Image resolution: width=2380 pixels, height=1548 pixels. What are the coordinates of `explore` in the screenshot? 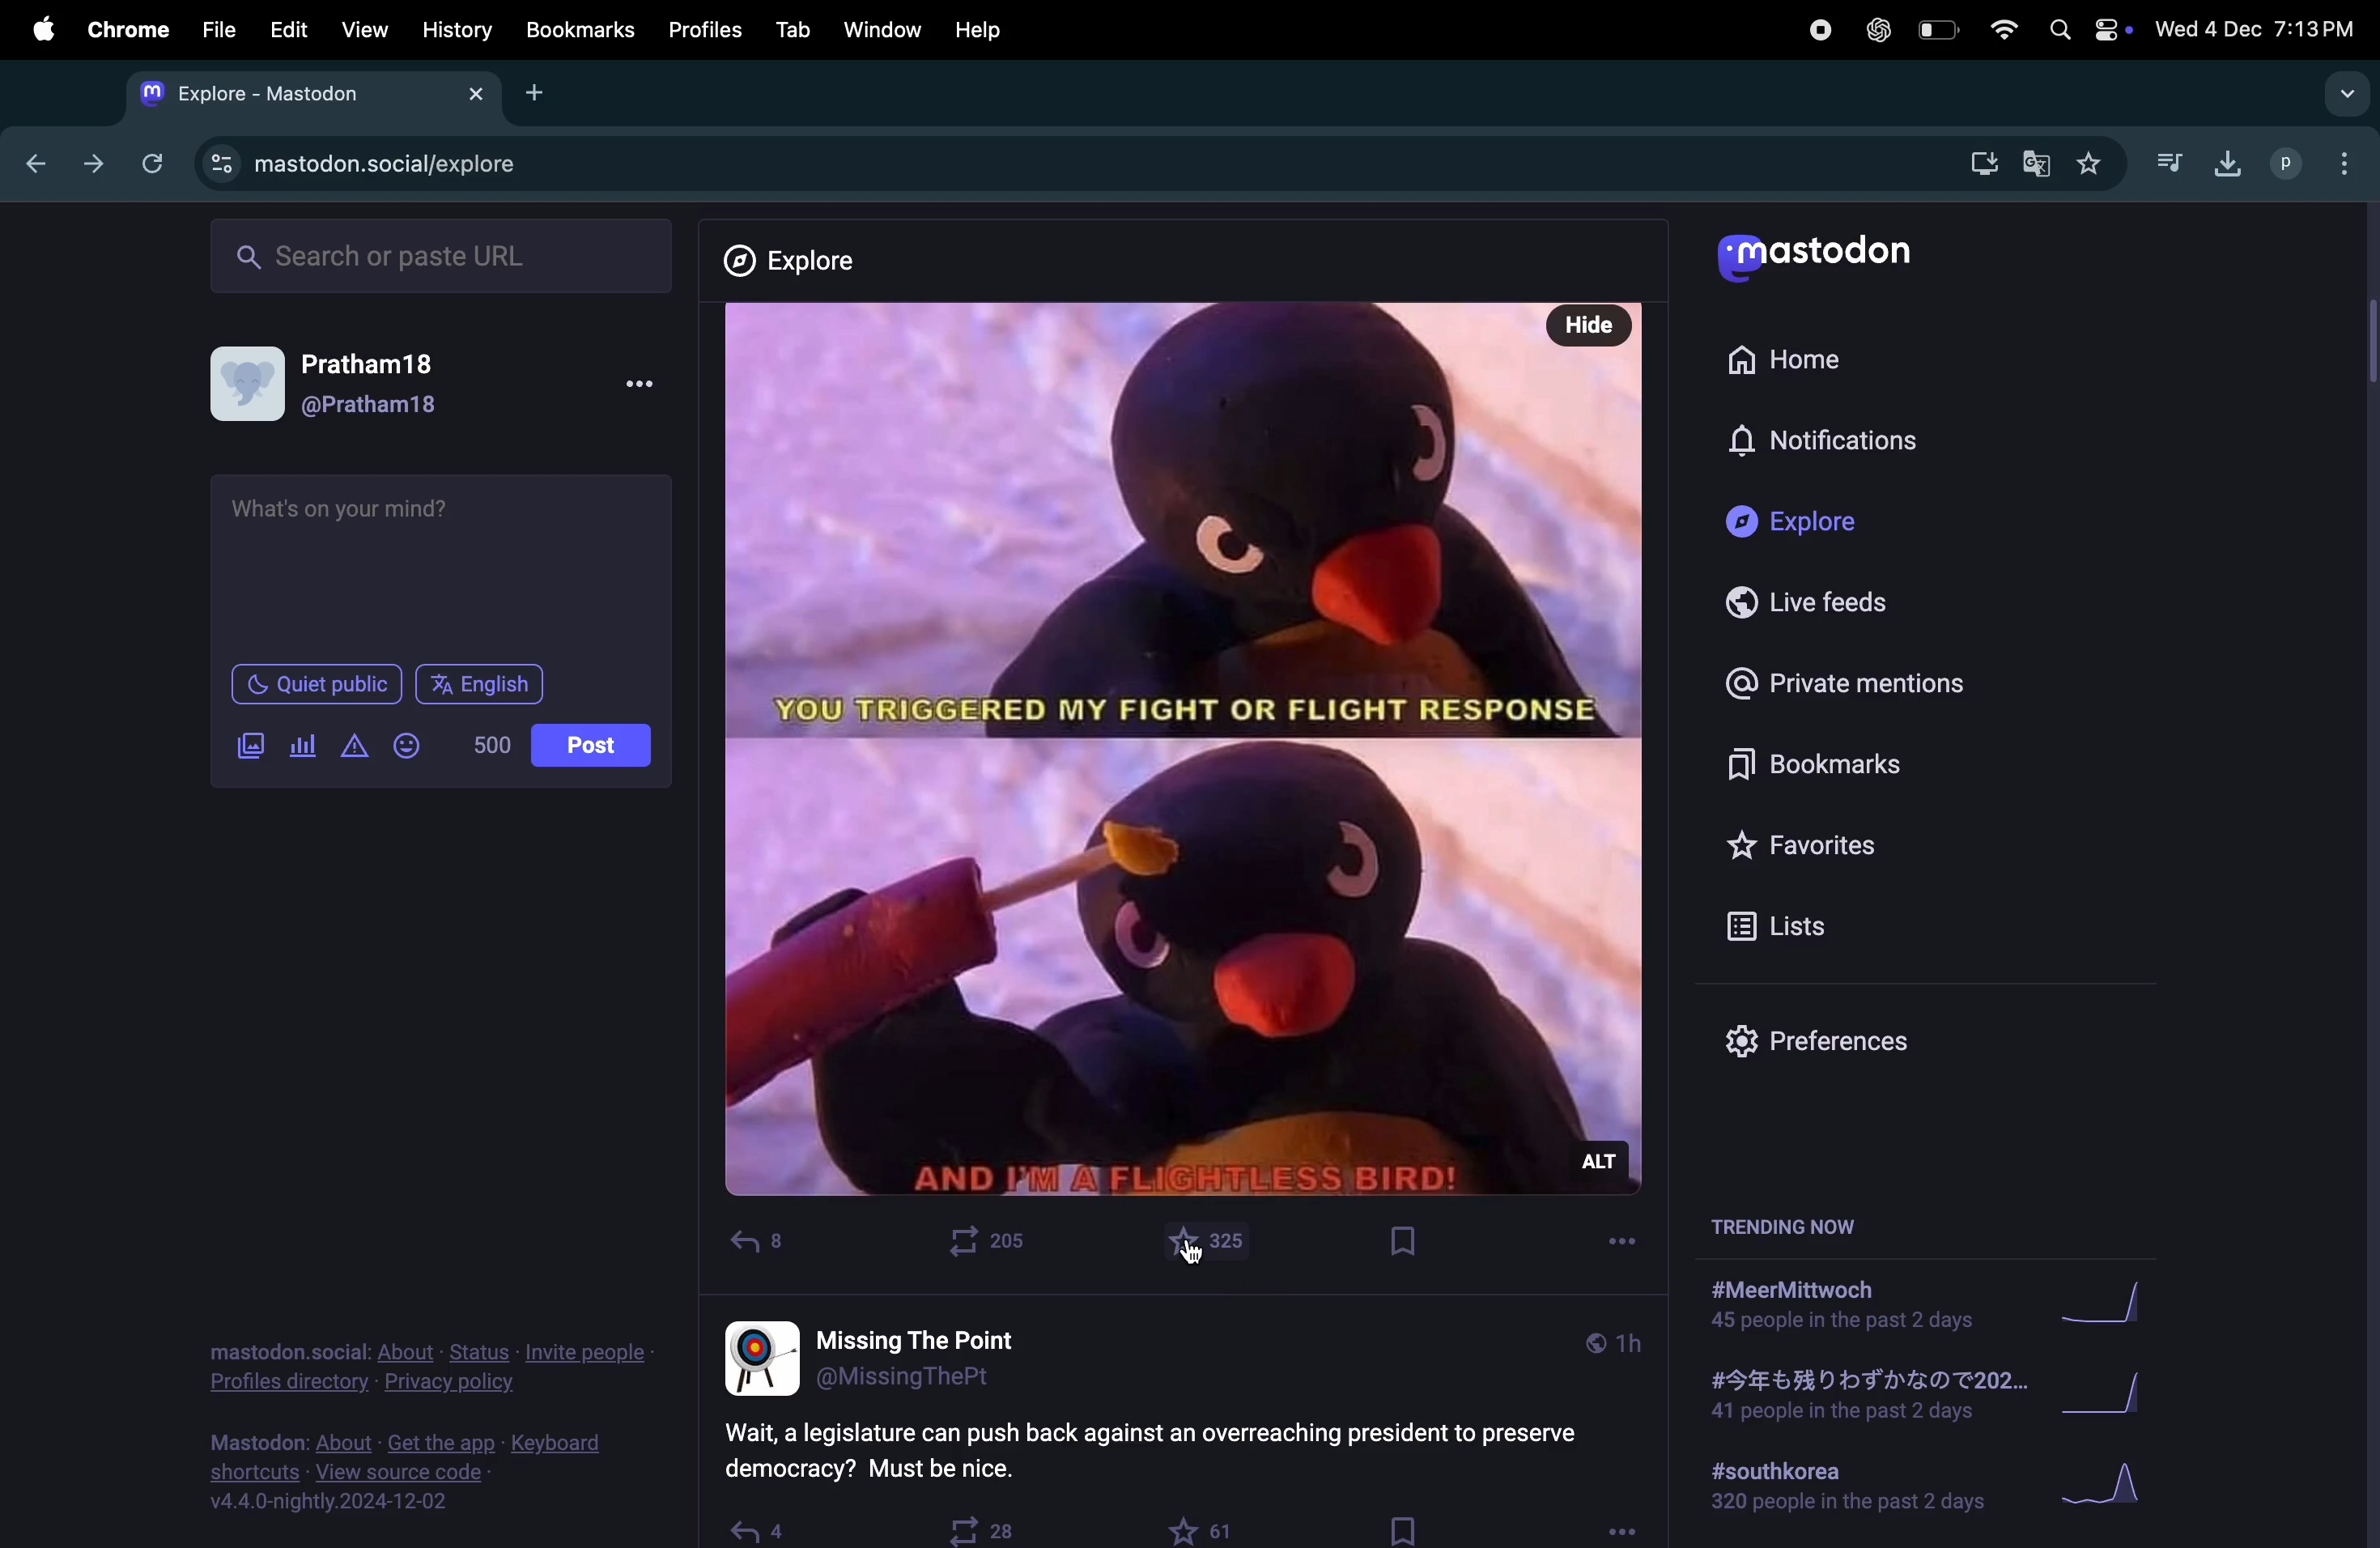 It's located at (1827, 521).